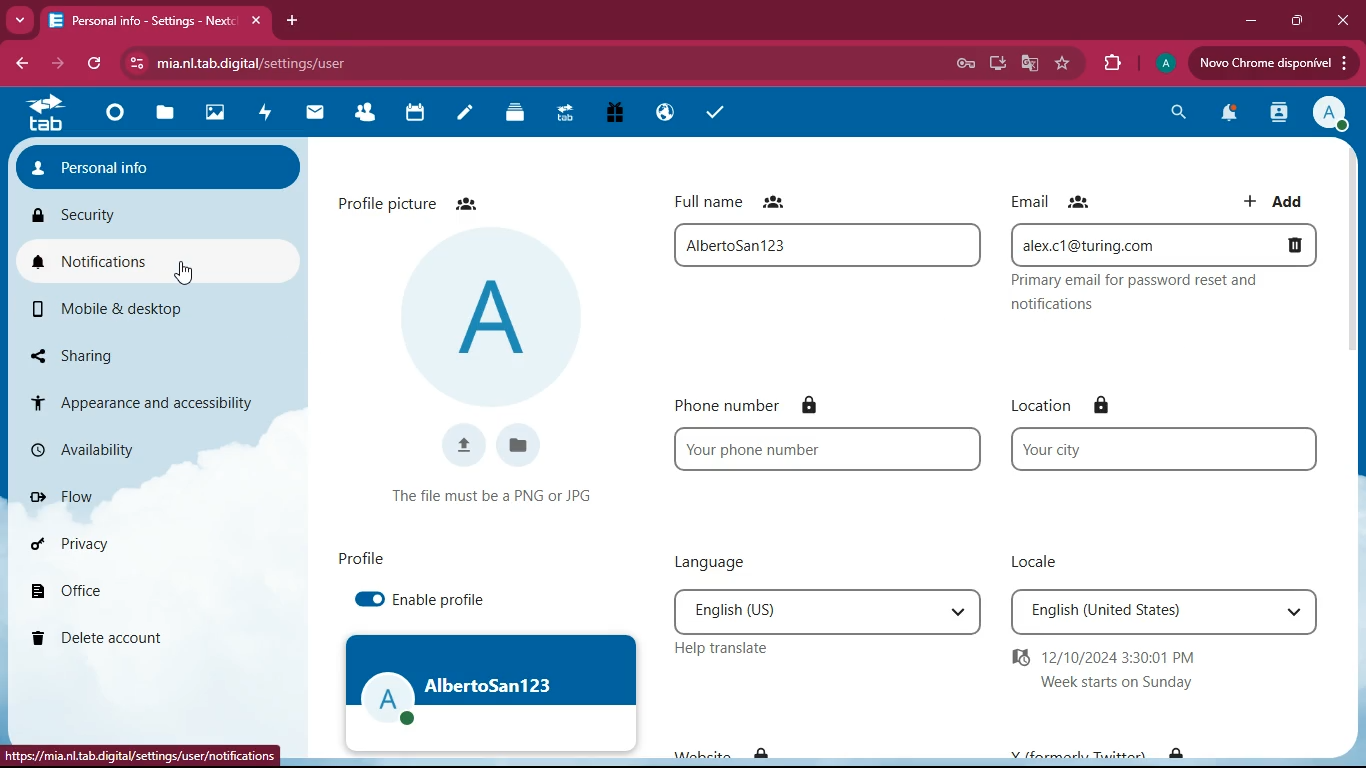 The image size is (1366, 768). What do you see at coordinates (962, 61) in the screenshot?
I see `Password ` at bounding box center [962, 61].